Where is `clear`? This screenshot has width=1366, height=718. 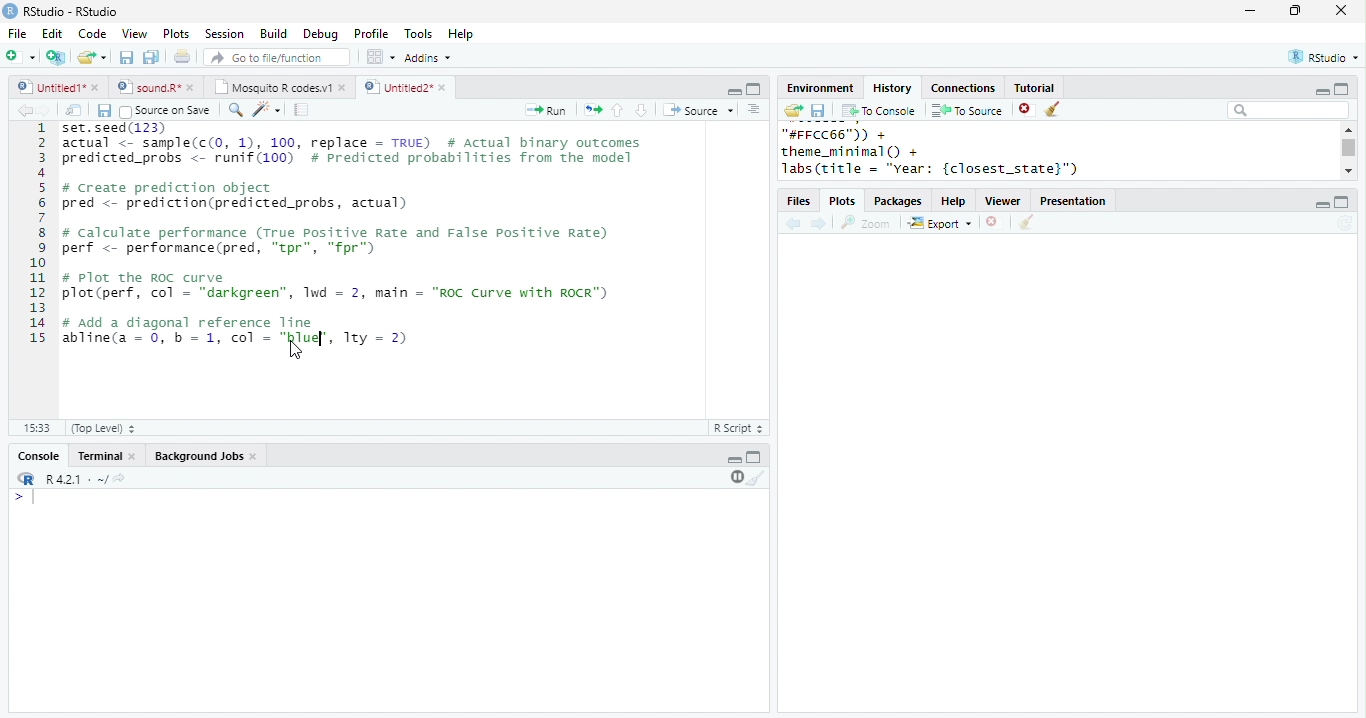
clear is located at coordinates (1026, 223).